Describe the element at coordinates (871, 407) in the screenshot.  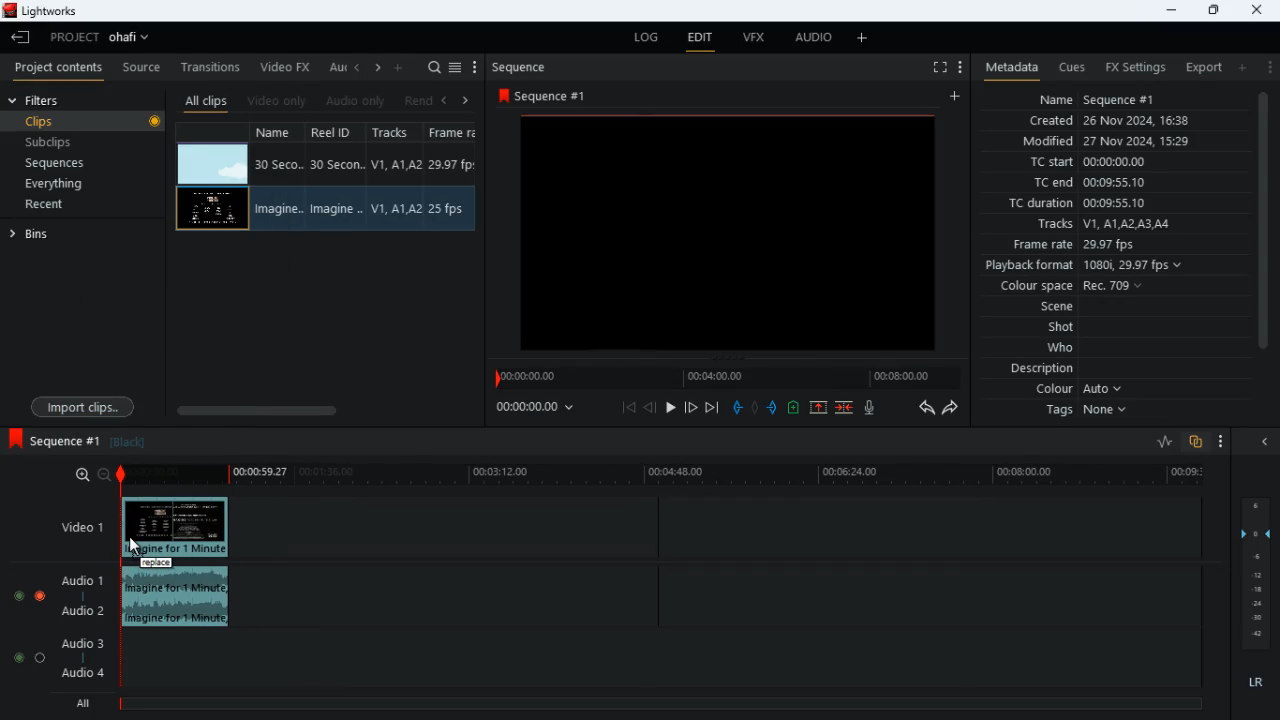
I see `mic` at that location.